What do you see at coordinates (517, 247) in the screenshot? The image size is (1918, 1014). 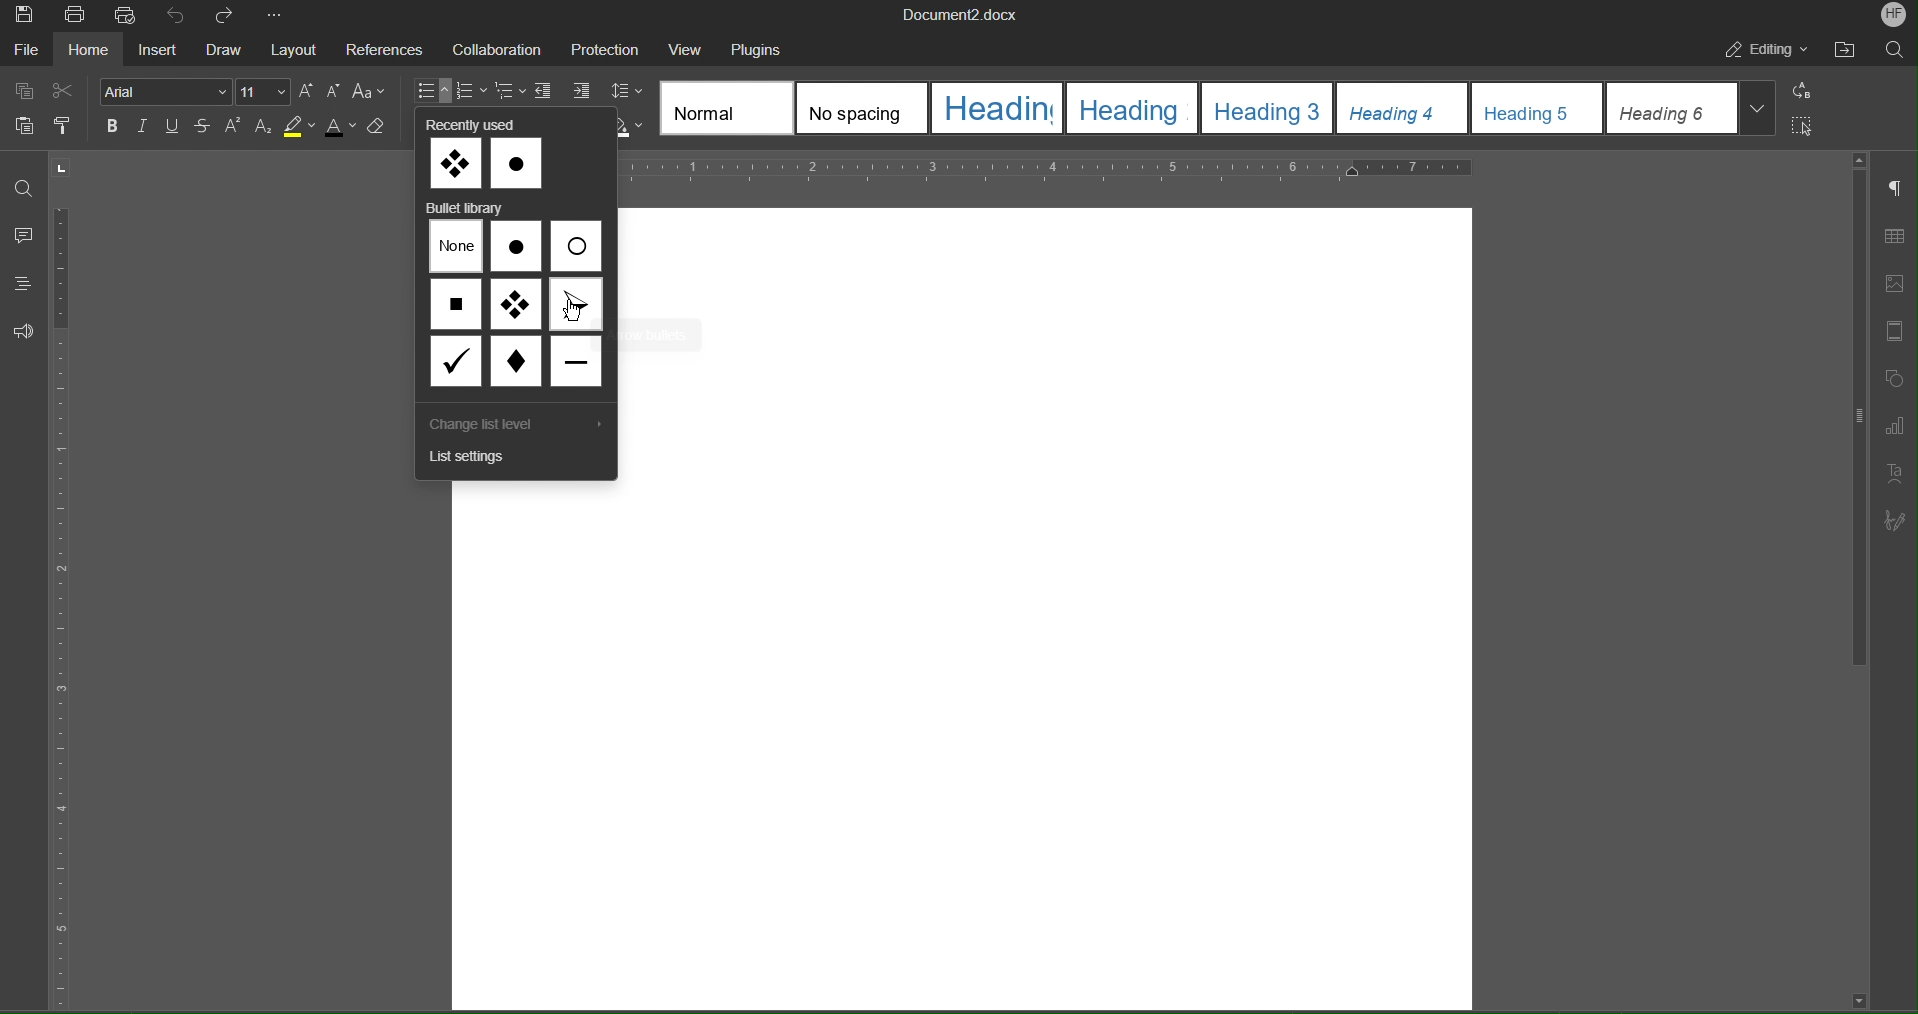 I see `Black Bullet` at bounding box center [517, 247].